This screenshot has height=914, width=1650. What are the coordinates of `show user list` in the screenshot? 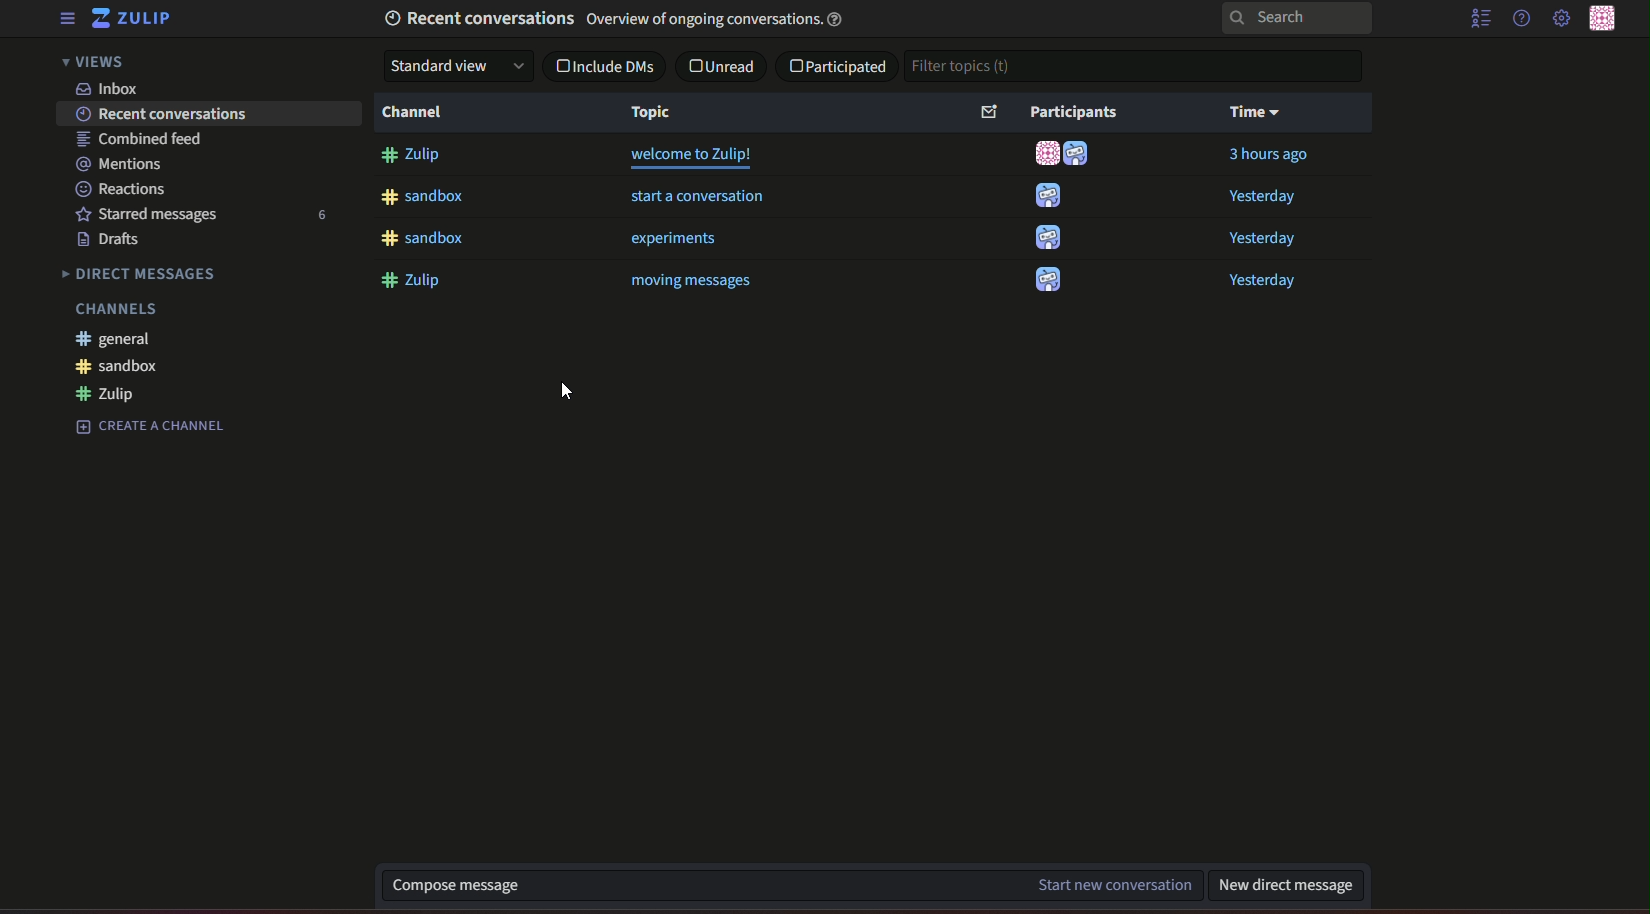 It's located at (1480, 21).